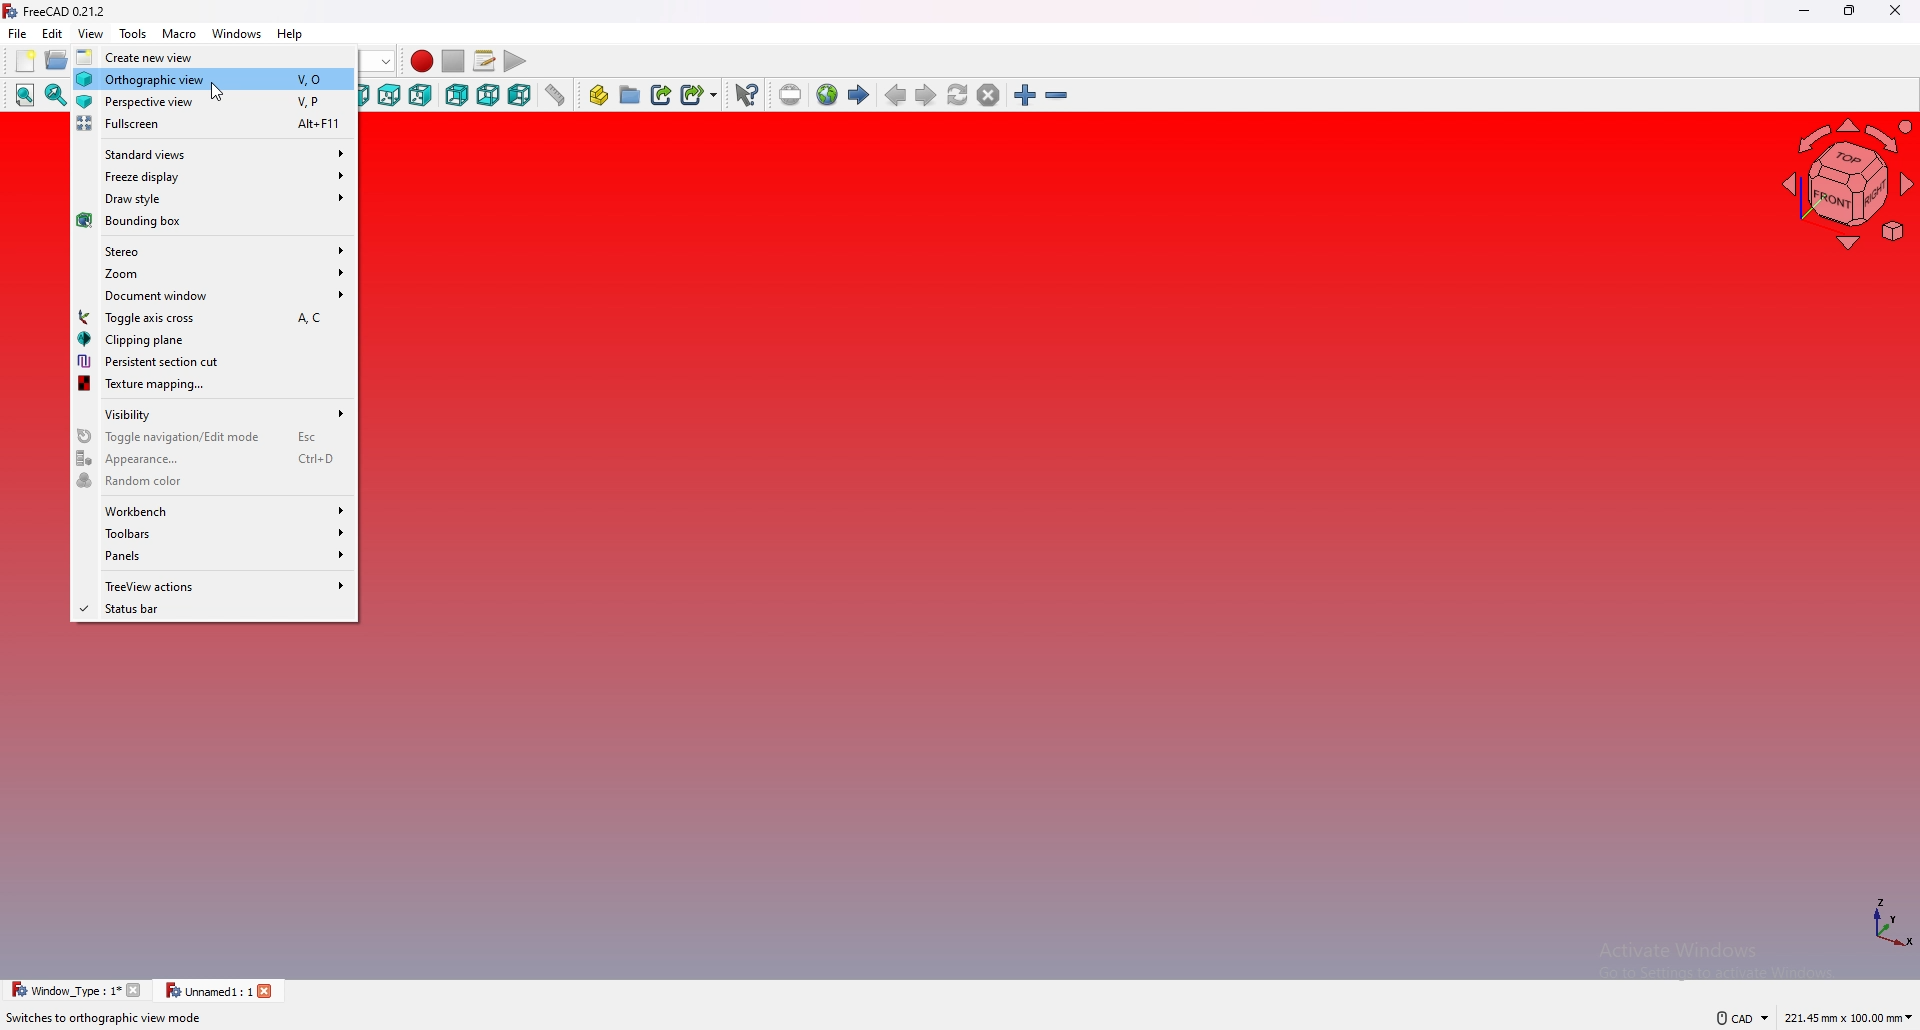 This screenshot has height=1030, width=1920. Describe the element at coordinates (25, 95) in the screenshot. I see `fit all` at that location.